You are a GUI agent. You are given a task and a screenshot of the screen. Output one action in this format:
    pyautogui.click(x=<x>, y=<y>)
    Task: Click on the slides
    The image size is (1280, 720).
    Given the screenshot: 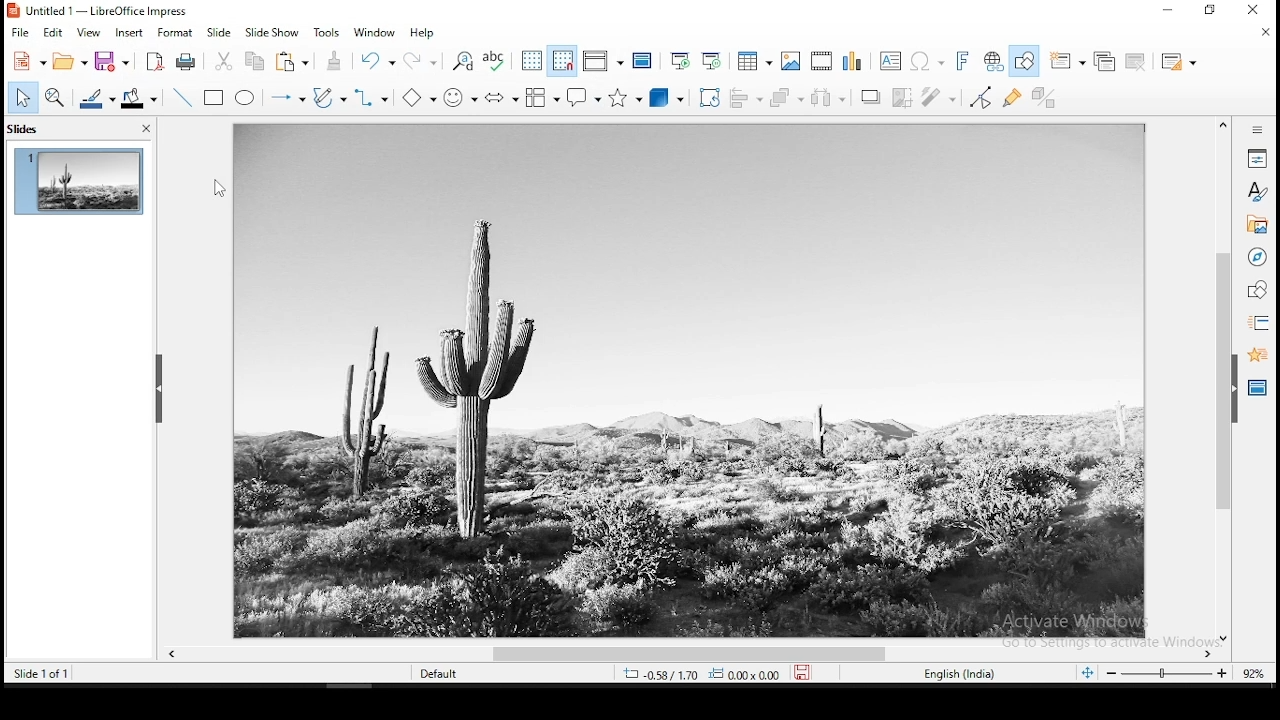 What is the action you would take?
    pyautogui.click(x=26, y=129)
    